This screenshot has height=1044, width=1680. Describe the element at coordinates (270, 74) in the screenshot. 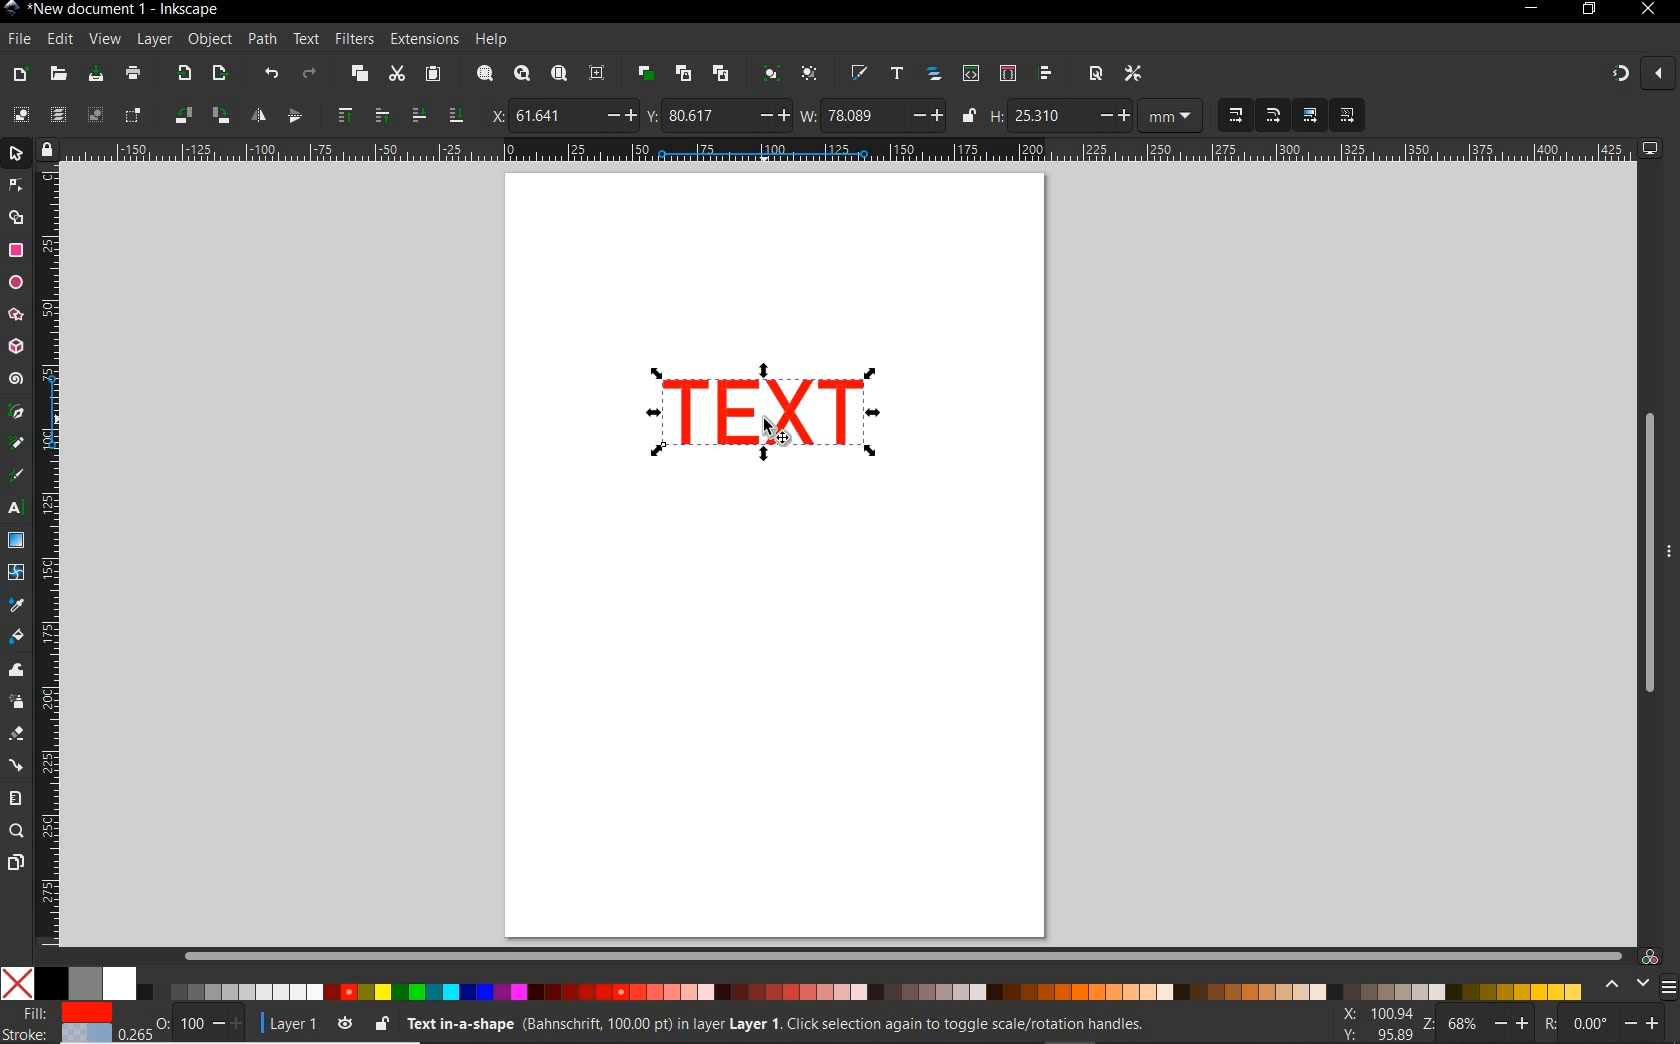

I see `undo` at that location.